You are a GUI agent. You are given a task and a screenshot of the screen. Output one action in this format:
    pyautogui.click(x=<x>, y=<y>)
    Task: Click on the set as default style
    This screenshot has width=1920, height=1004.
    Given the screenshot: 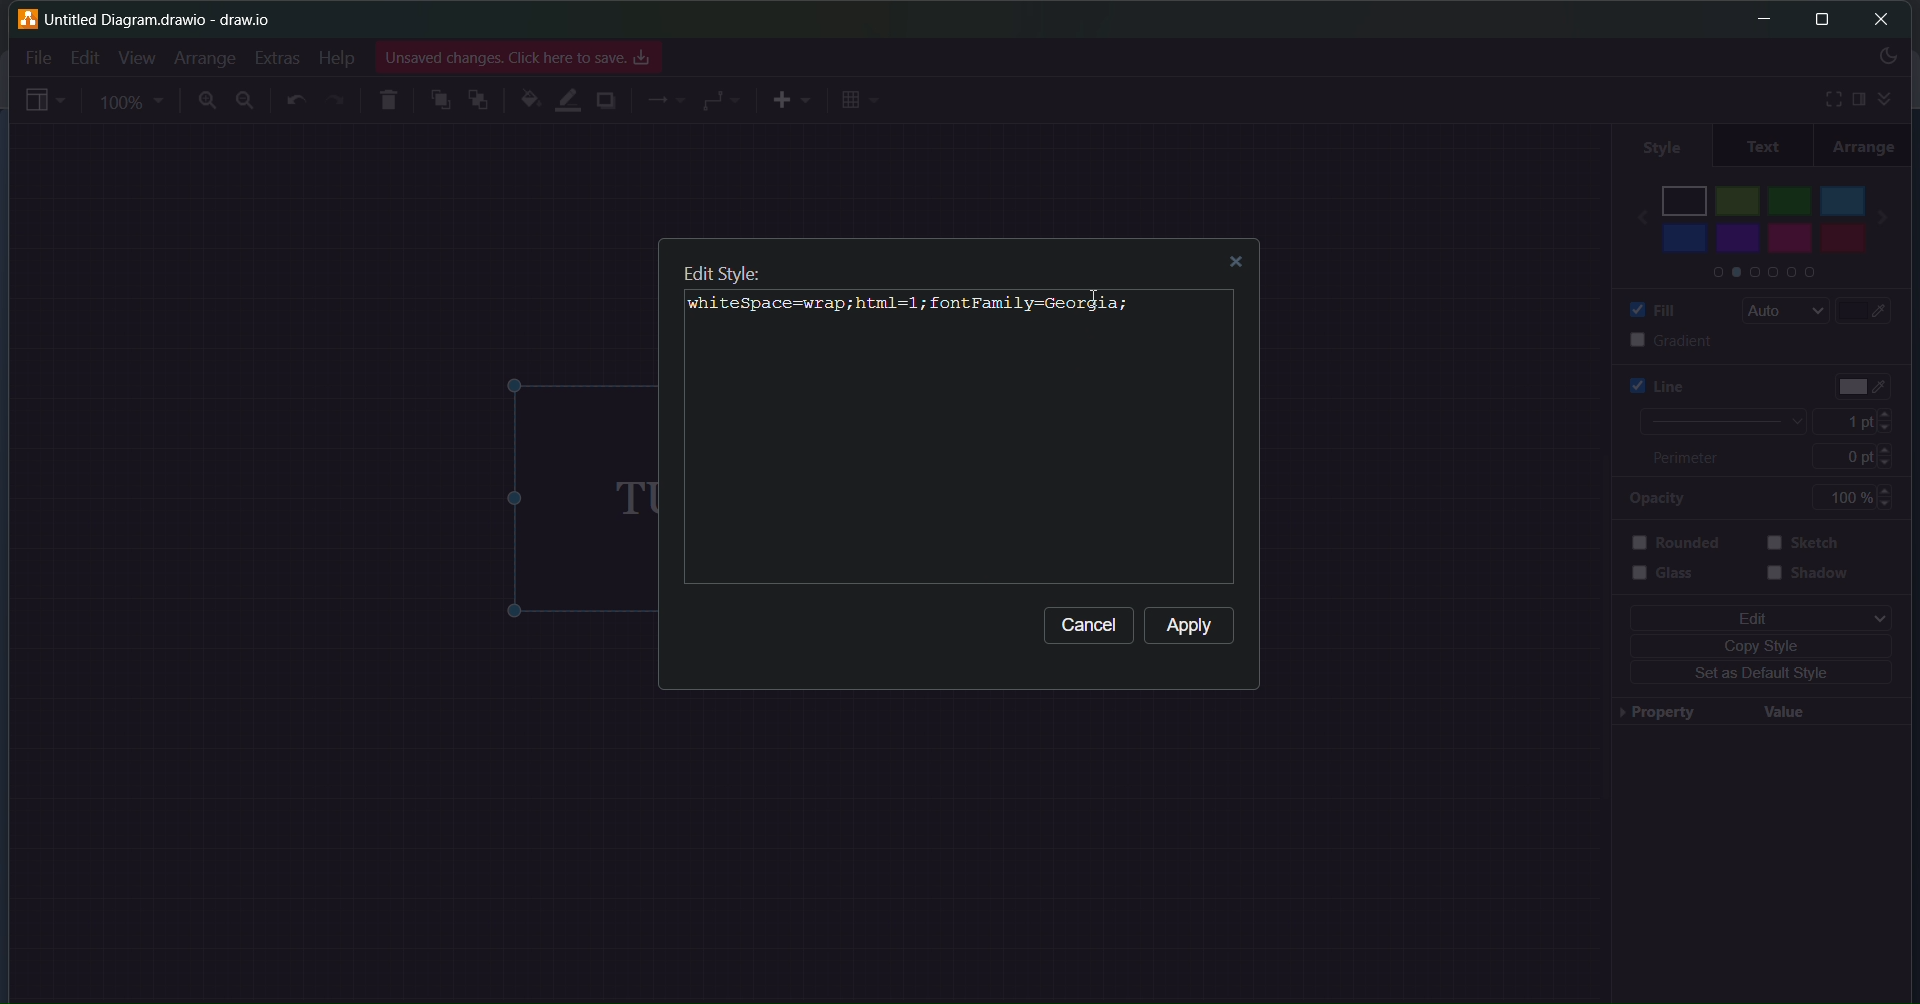 What is the action you would take?
    pyautogui.click(x=1754, y=675)
    